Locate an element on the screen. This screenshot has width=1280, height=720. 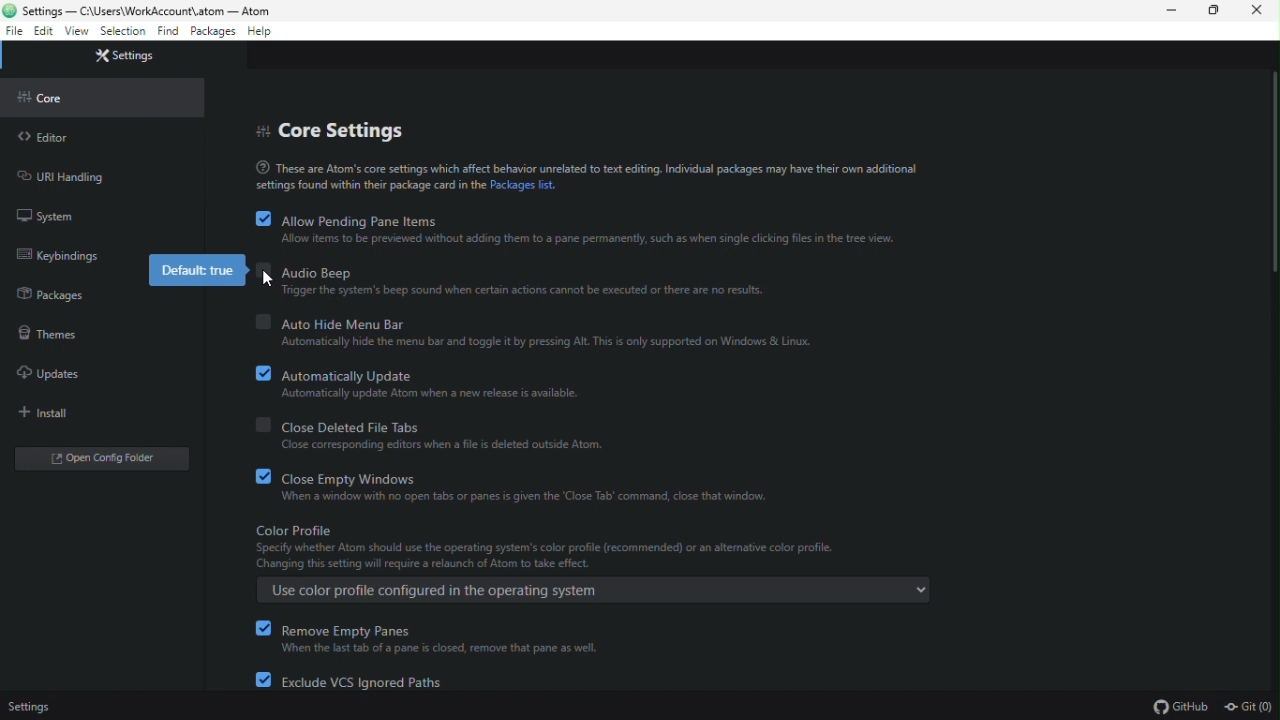
find is located at coordinates (166, 31).